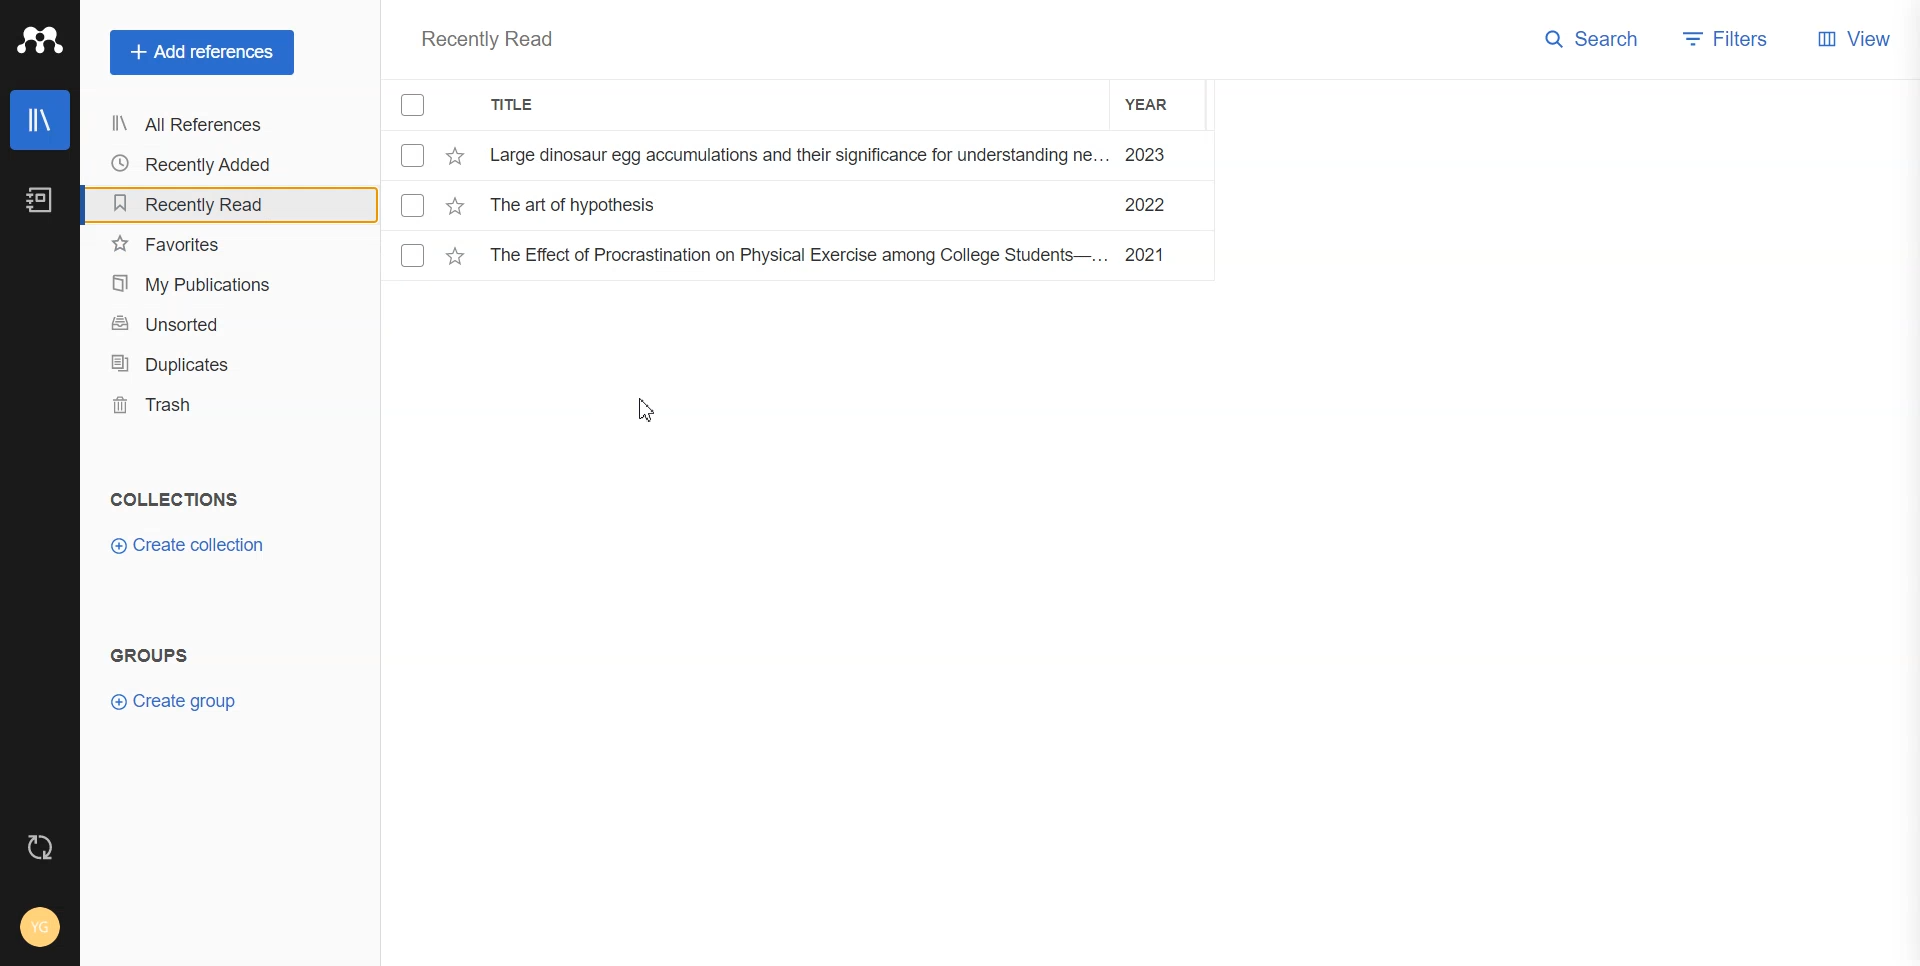 This screenshot has width=1920, height=966. Describe the element at coordinates (208, 365) in the screenshot. I see `Duplicates` at that location.